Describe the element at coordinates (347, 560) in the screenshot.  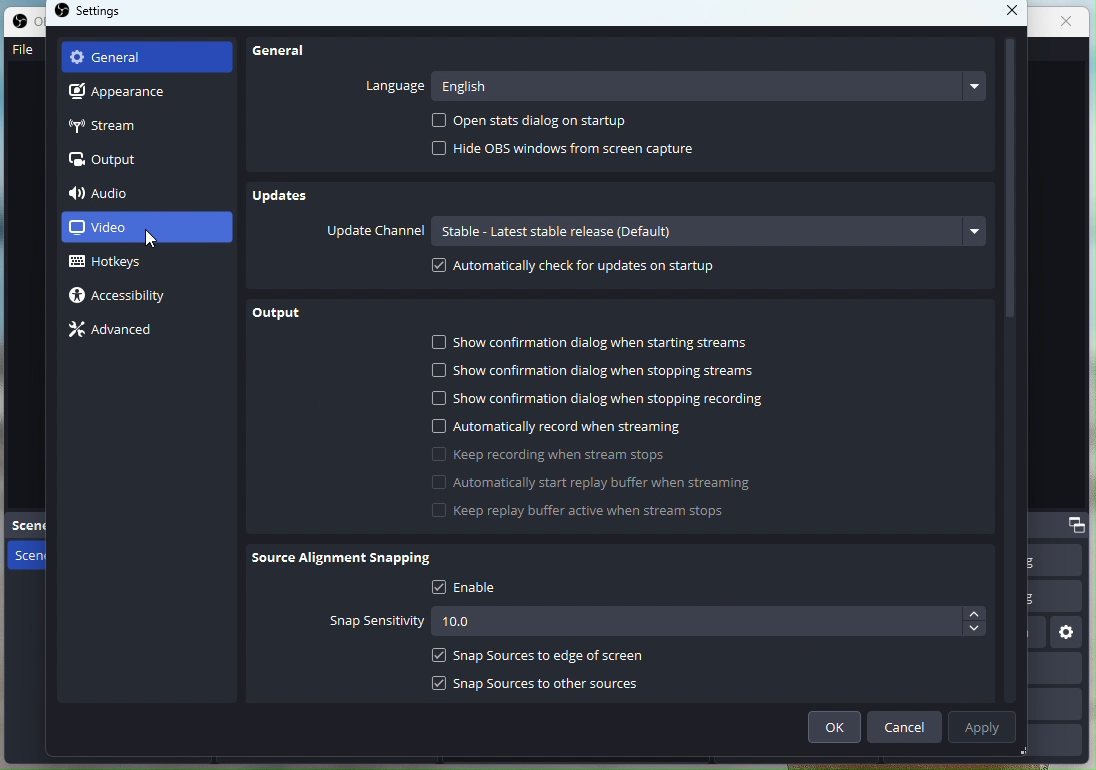
I see `Source alignment snapping` at that location.